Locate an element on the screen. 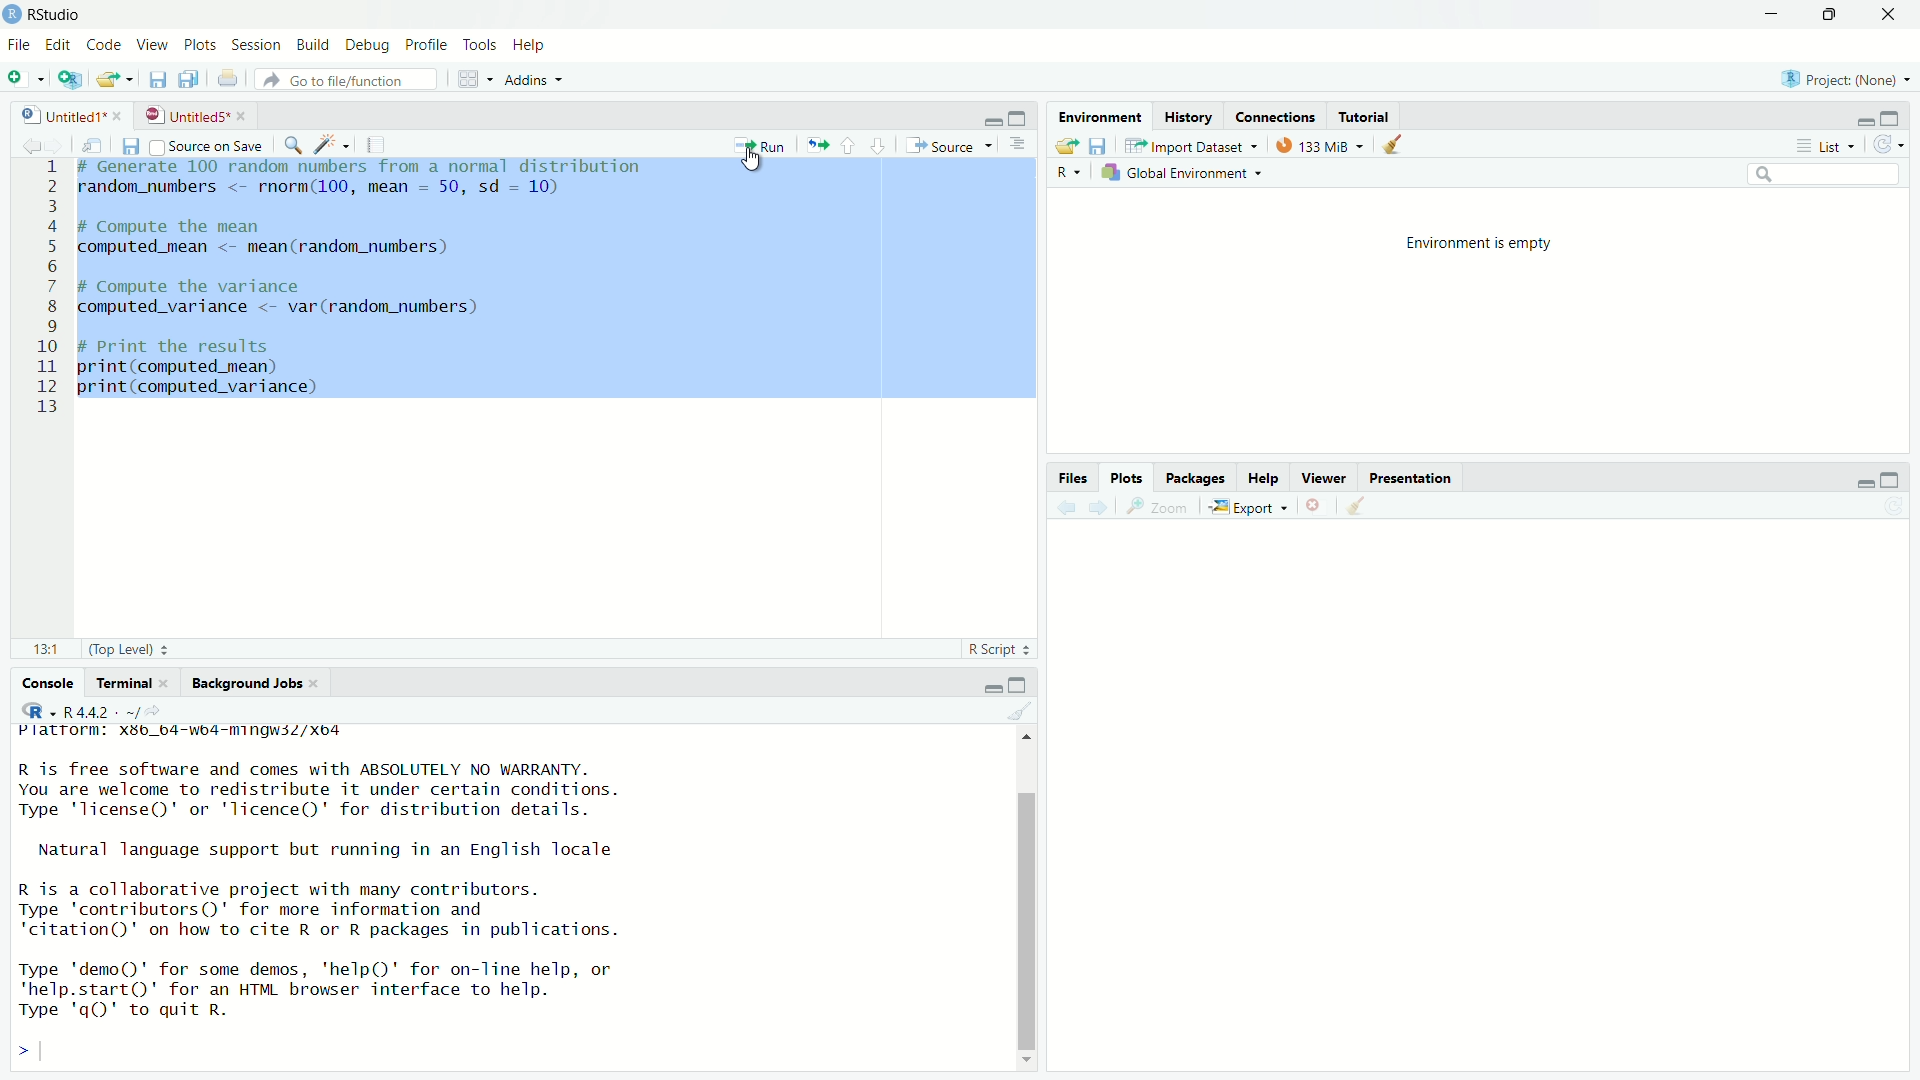 This screenshot has width=1920, height=1080. run the current line or selection is located at coordinates (762, 145).